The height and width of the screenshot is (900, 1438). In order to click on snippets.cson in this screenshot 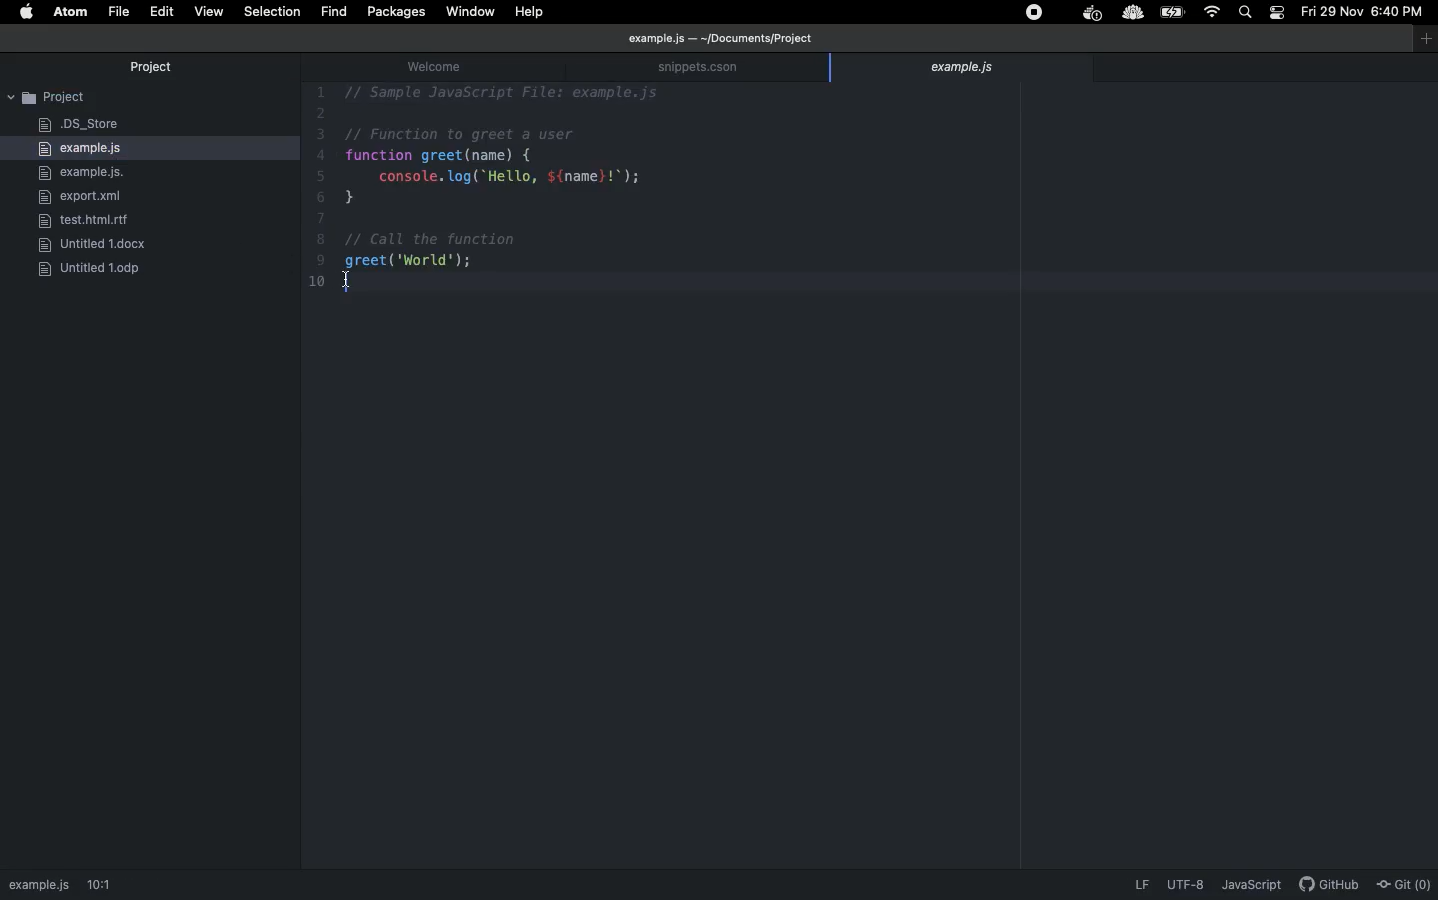, I will do `click(716, 68)`.